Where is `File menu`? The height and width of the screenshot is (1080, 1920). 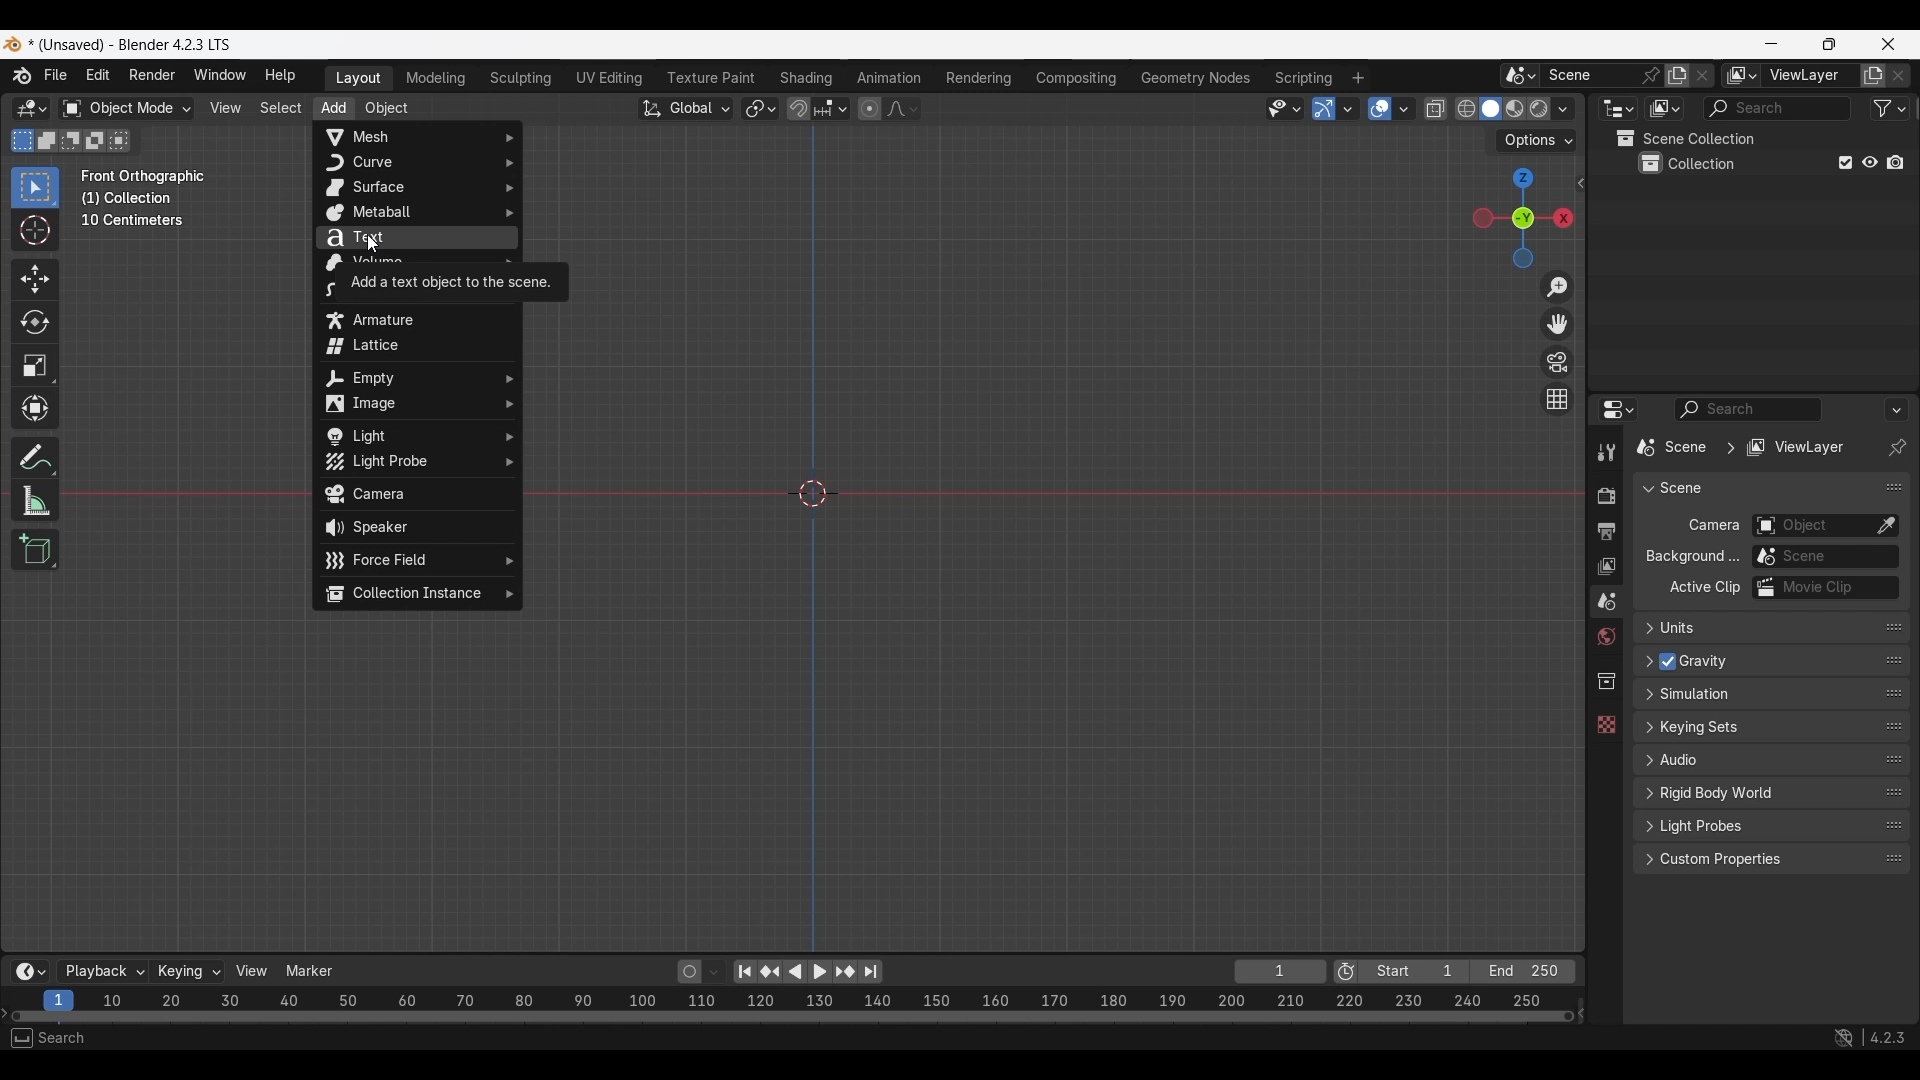 File menu is located at coordinates (57, 76).